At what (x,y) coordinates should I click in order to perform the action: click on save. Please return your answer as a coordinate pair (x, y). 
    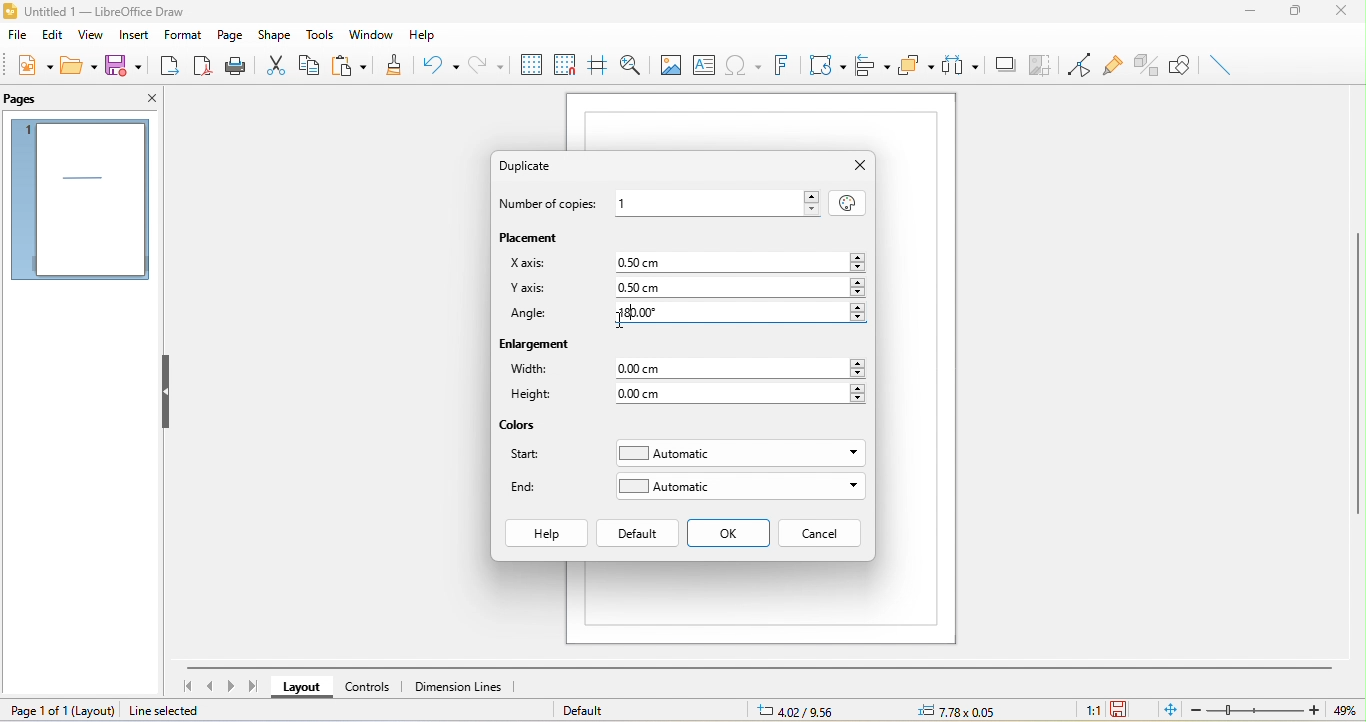
    Looking at the image, I should click on (123, 64).